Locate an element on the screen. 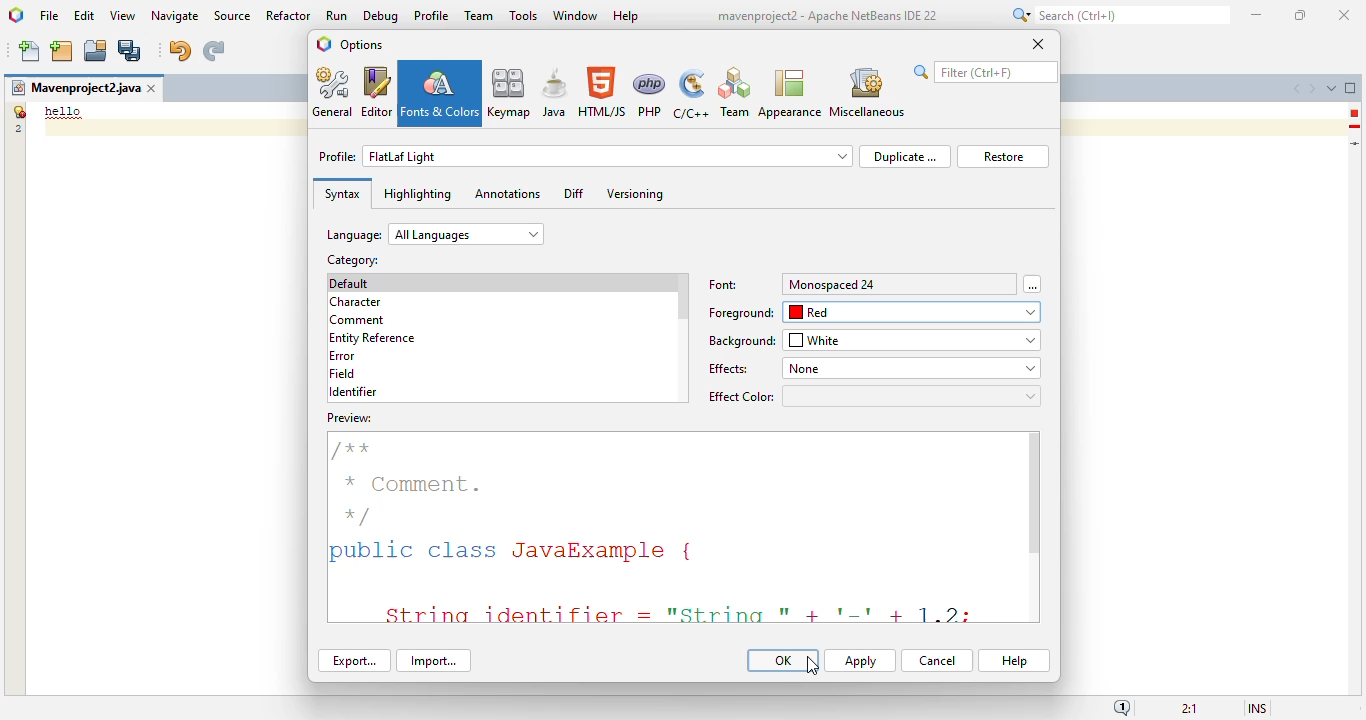 The image size is (1366, 720). font is located at coordinates (724, 285).